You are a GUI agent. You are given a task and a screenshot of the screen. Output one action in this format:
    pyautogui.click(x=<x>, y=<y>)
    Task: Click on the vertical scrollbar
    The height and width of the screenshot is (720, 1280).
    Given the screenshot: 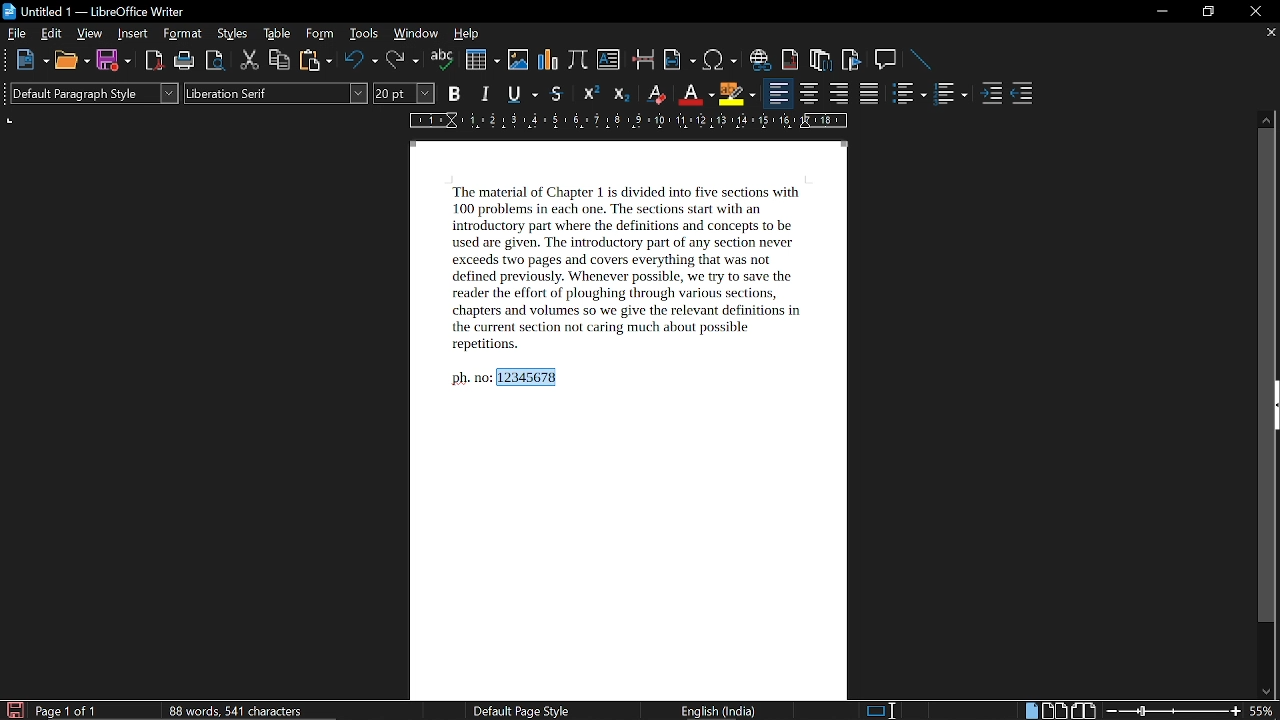 What is the action you would take?
    pyautogui.click(x=1266, y=376)
    